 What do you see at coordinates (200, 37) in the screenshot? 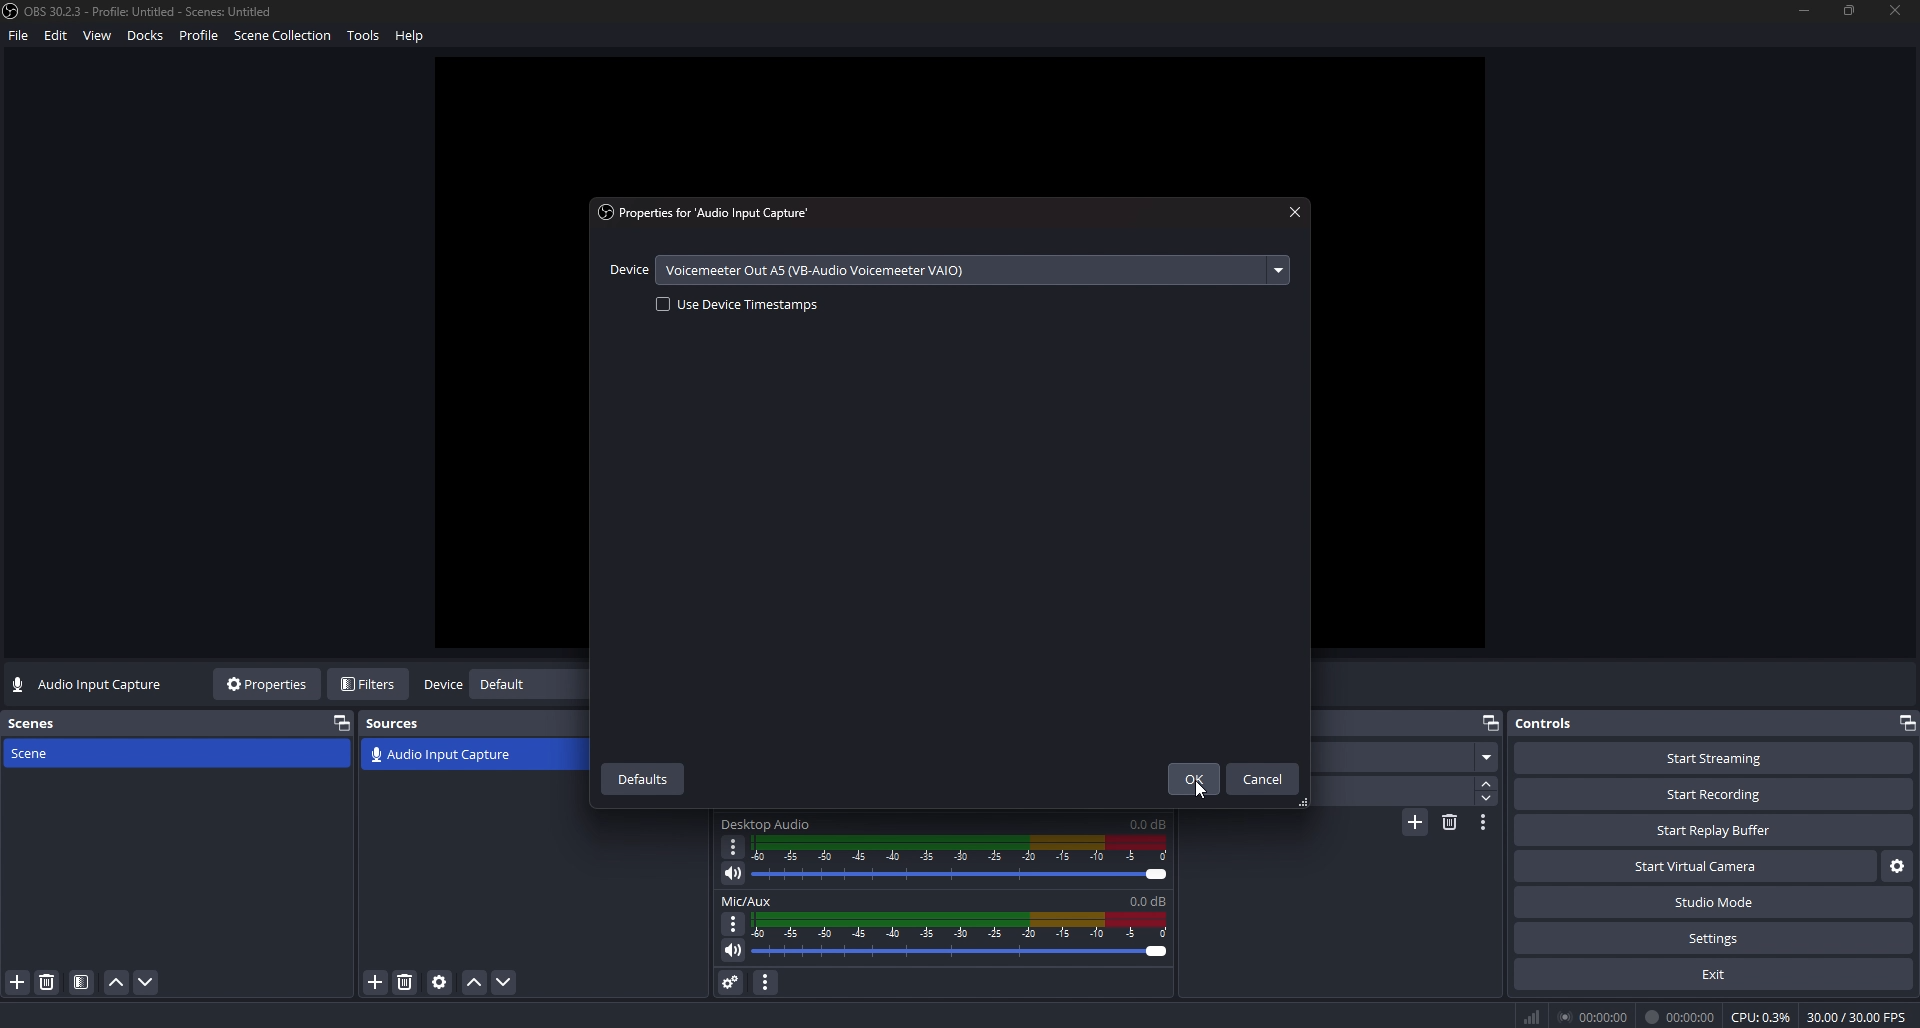
I see `Profile` at bounding box center [200, 37].